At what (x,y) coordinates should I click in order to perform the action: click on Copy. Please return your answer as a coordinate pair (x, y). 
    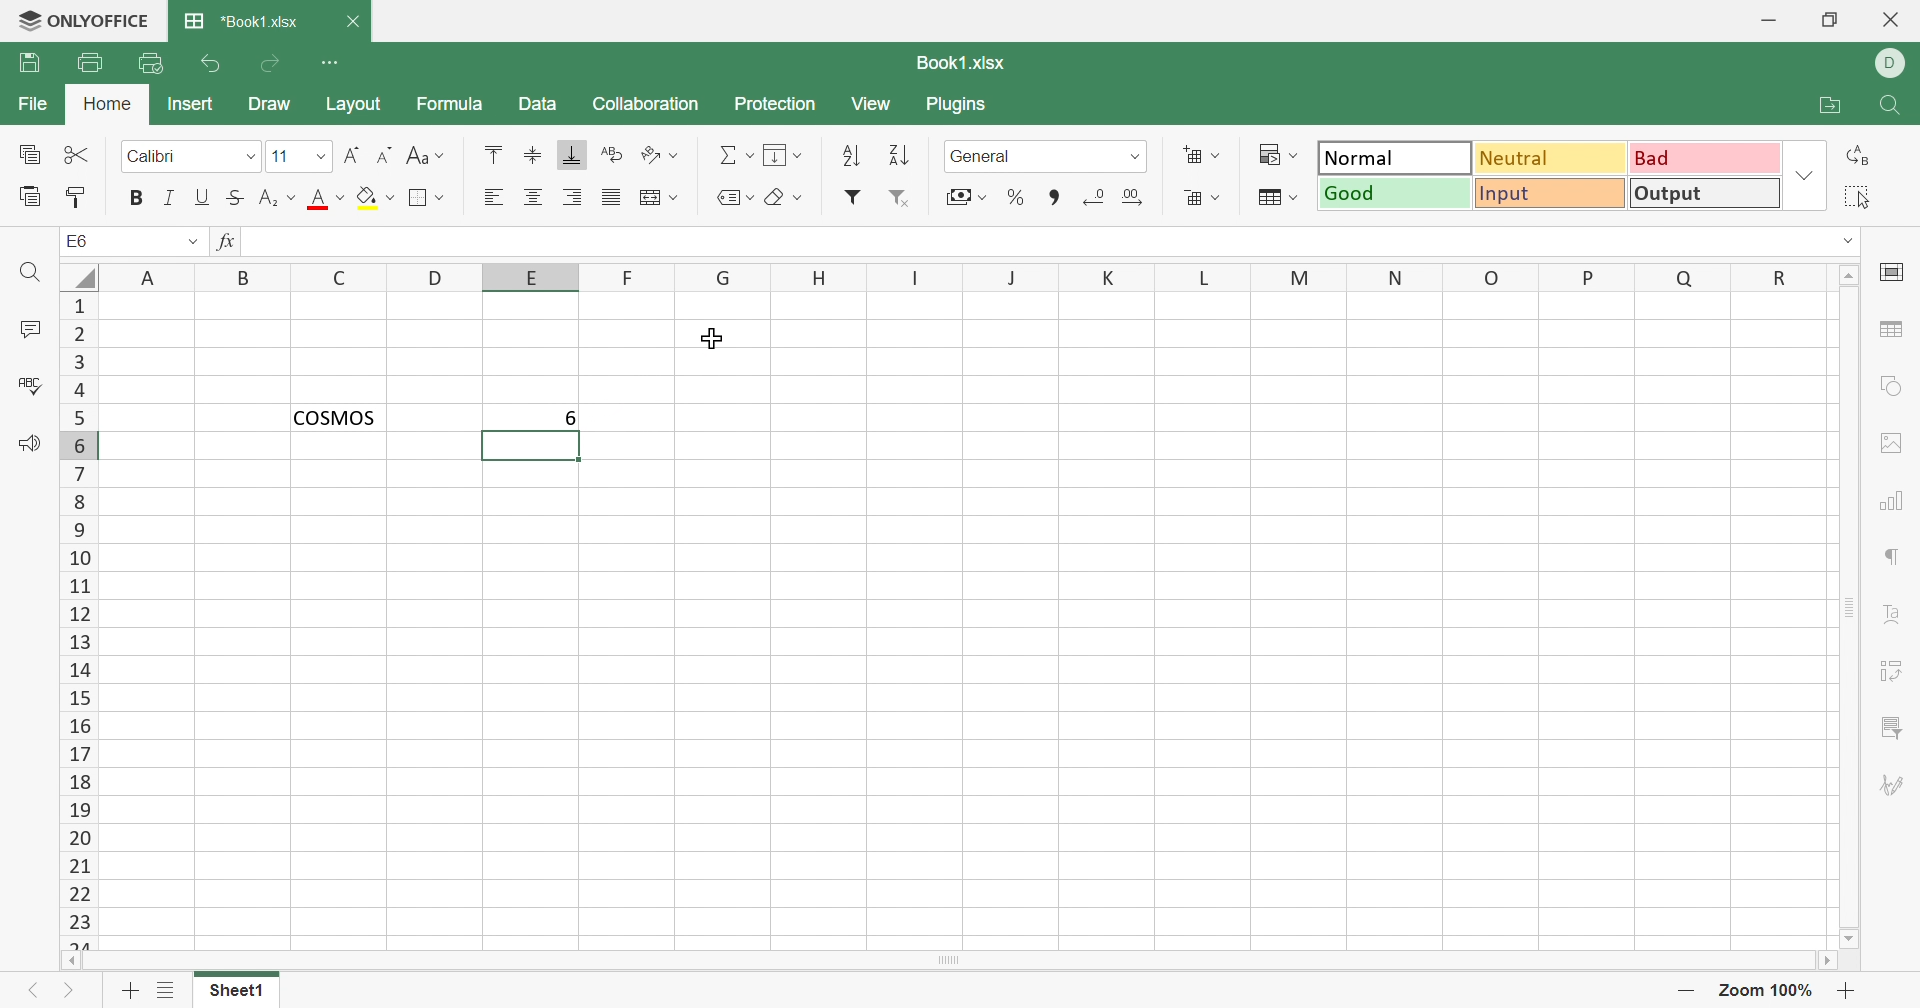
    Looking at the image, I should click on (29, 153).